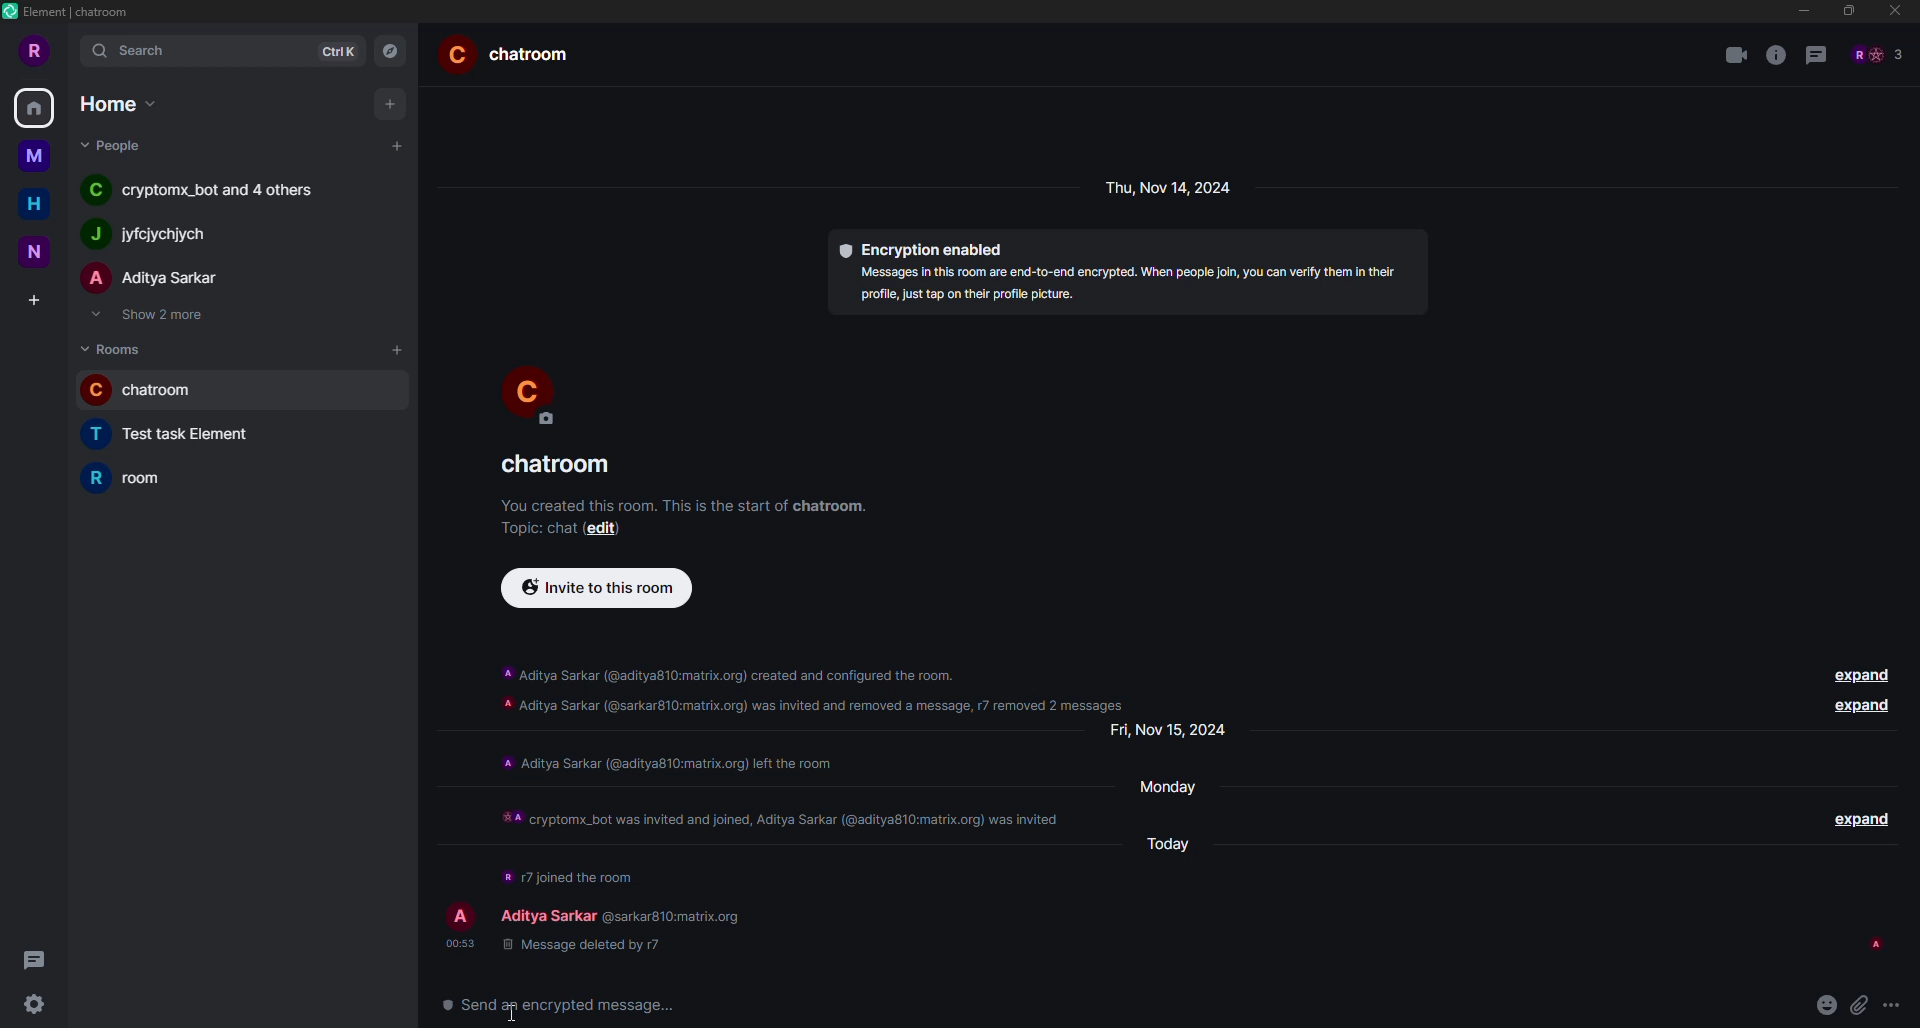 This screenshot has height=1028, width=1920. Describe the element at coordinates (32, 959) in the screenshot. I see `threads` at that location.